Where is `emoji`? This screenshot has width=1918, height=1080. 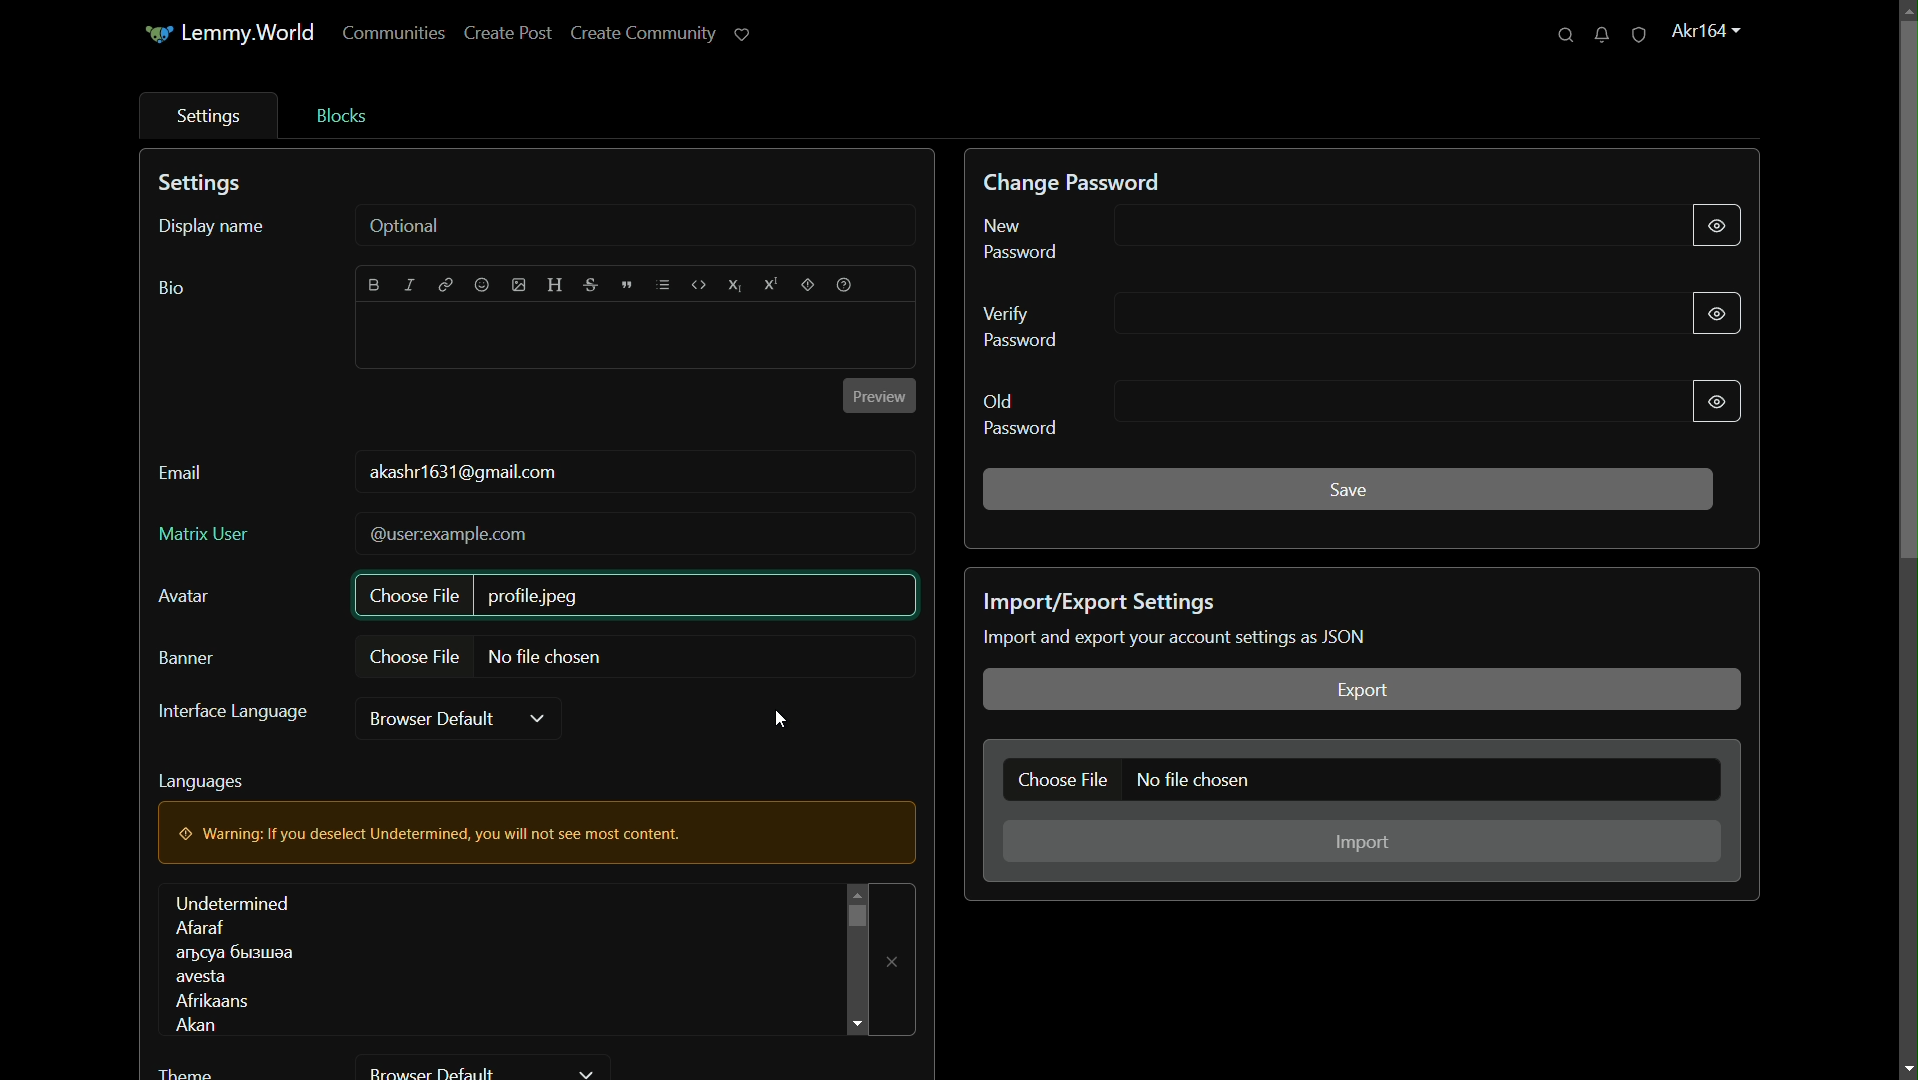
emoji is located at coordinates (479, 286).